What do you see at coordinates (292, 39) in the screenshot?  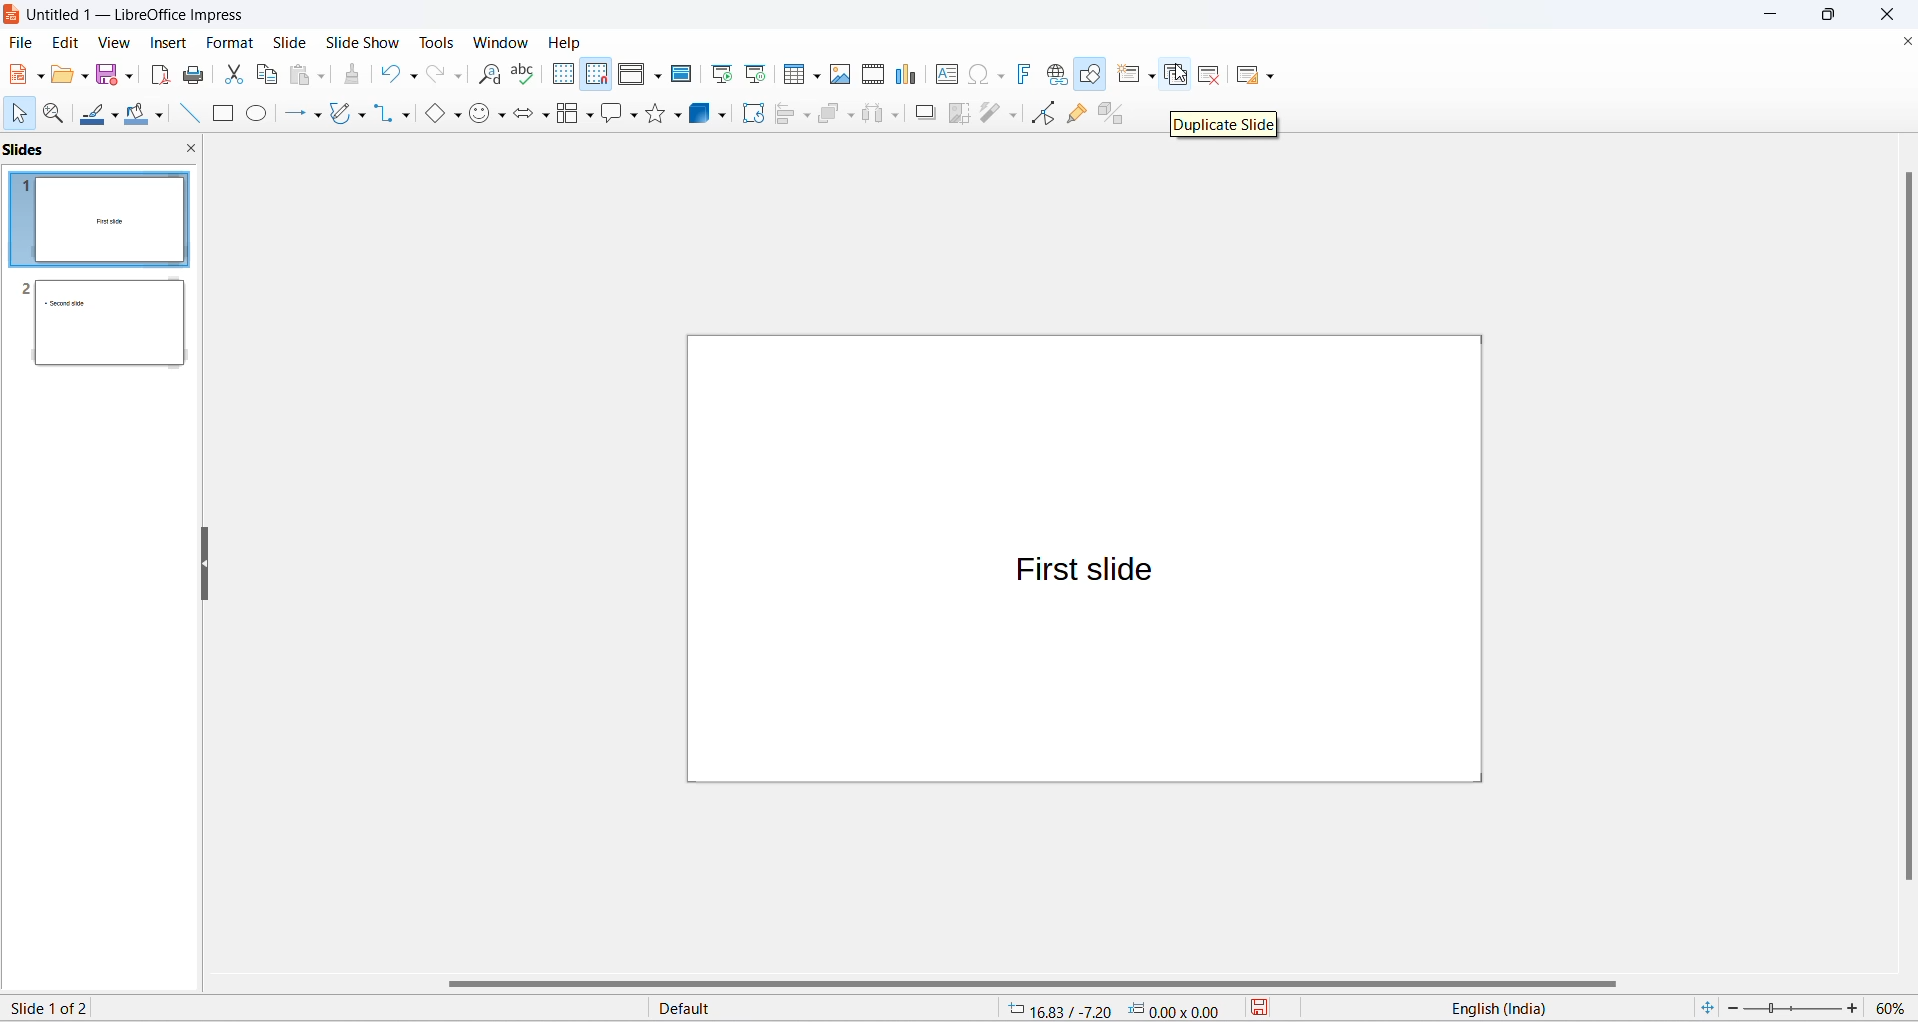 I see `` at bounding box center [292, 39].